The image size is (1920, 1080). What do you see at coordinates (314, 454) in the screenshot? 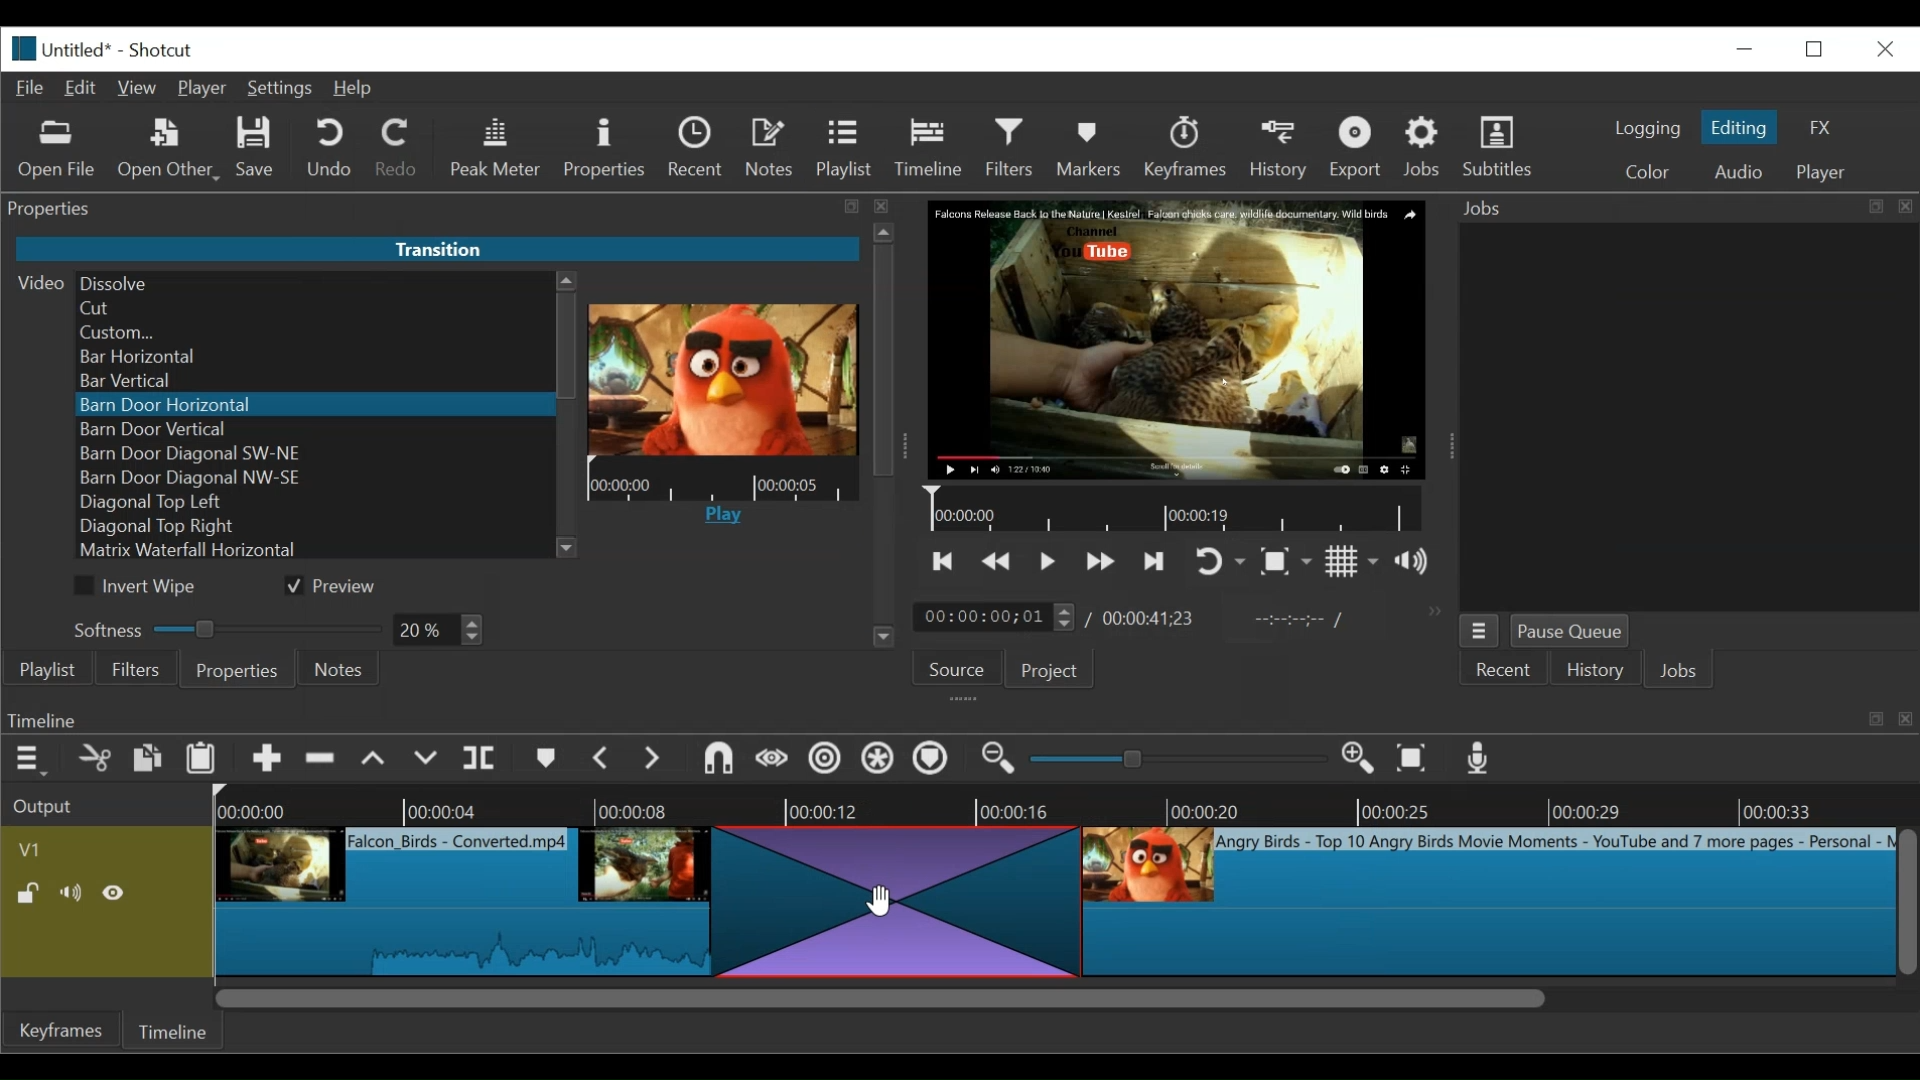
I see `Barn Door Diagonal` at bounding box center [314, 454].